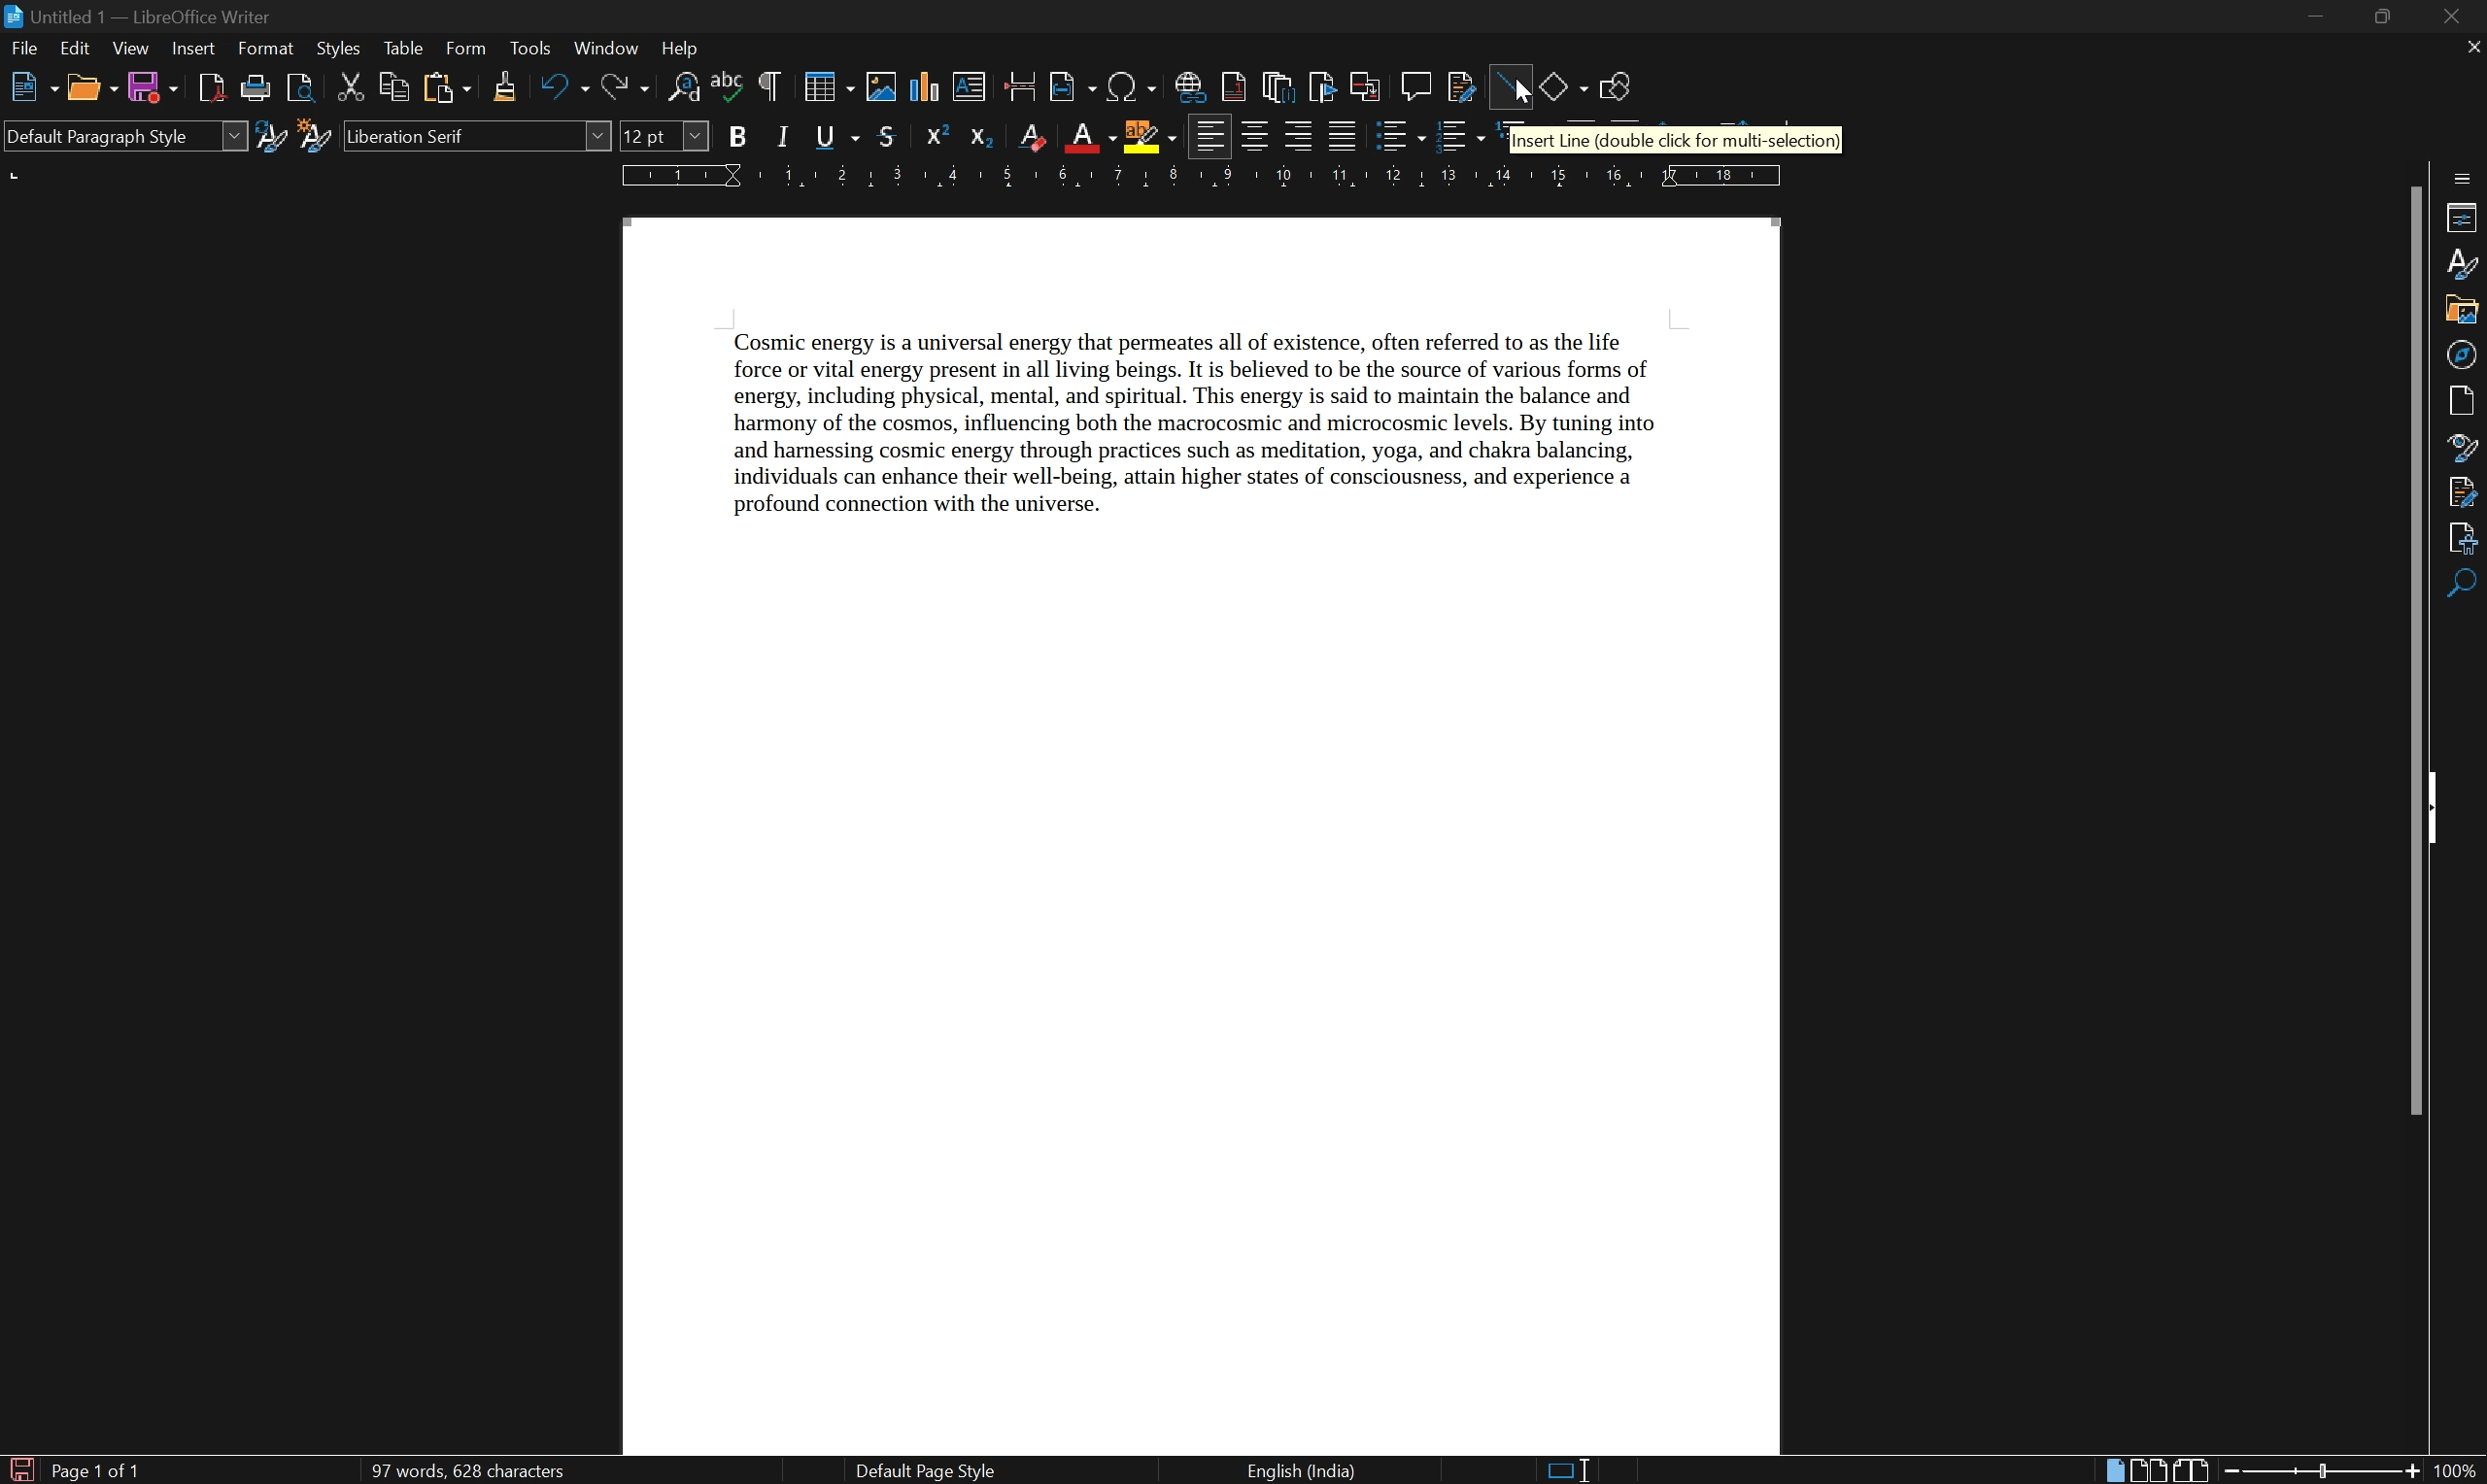 The image size is (2487, 1484). I want to click on accessibility check, so click(2465, 540).